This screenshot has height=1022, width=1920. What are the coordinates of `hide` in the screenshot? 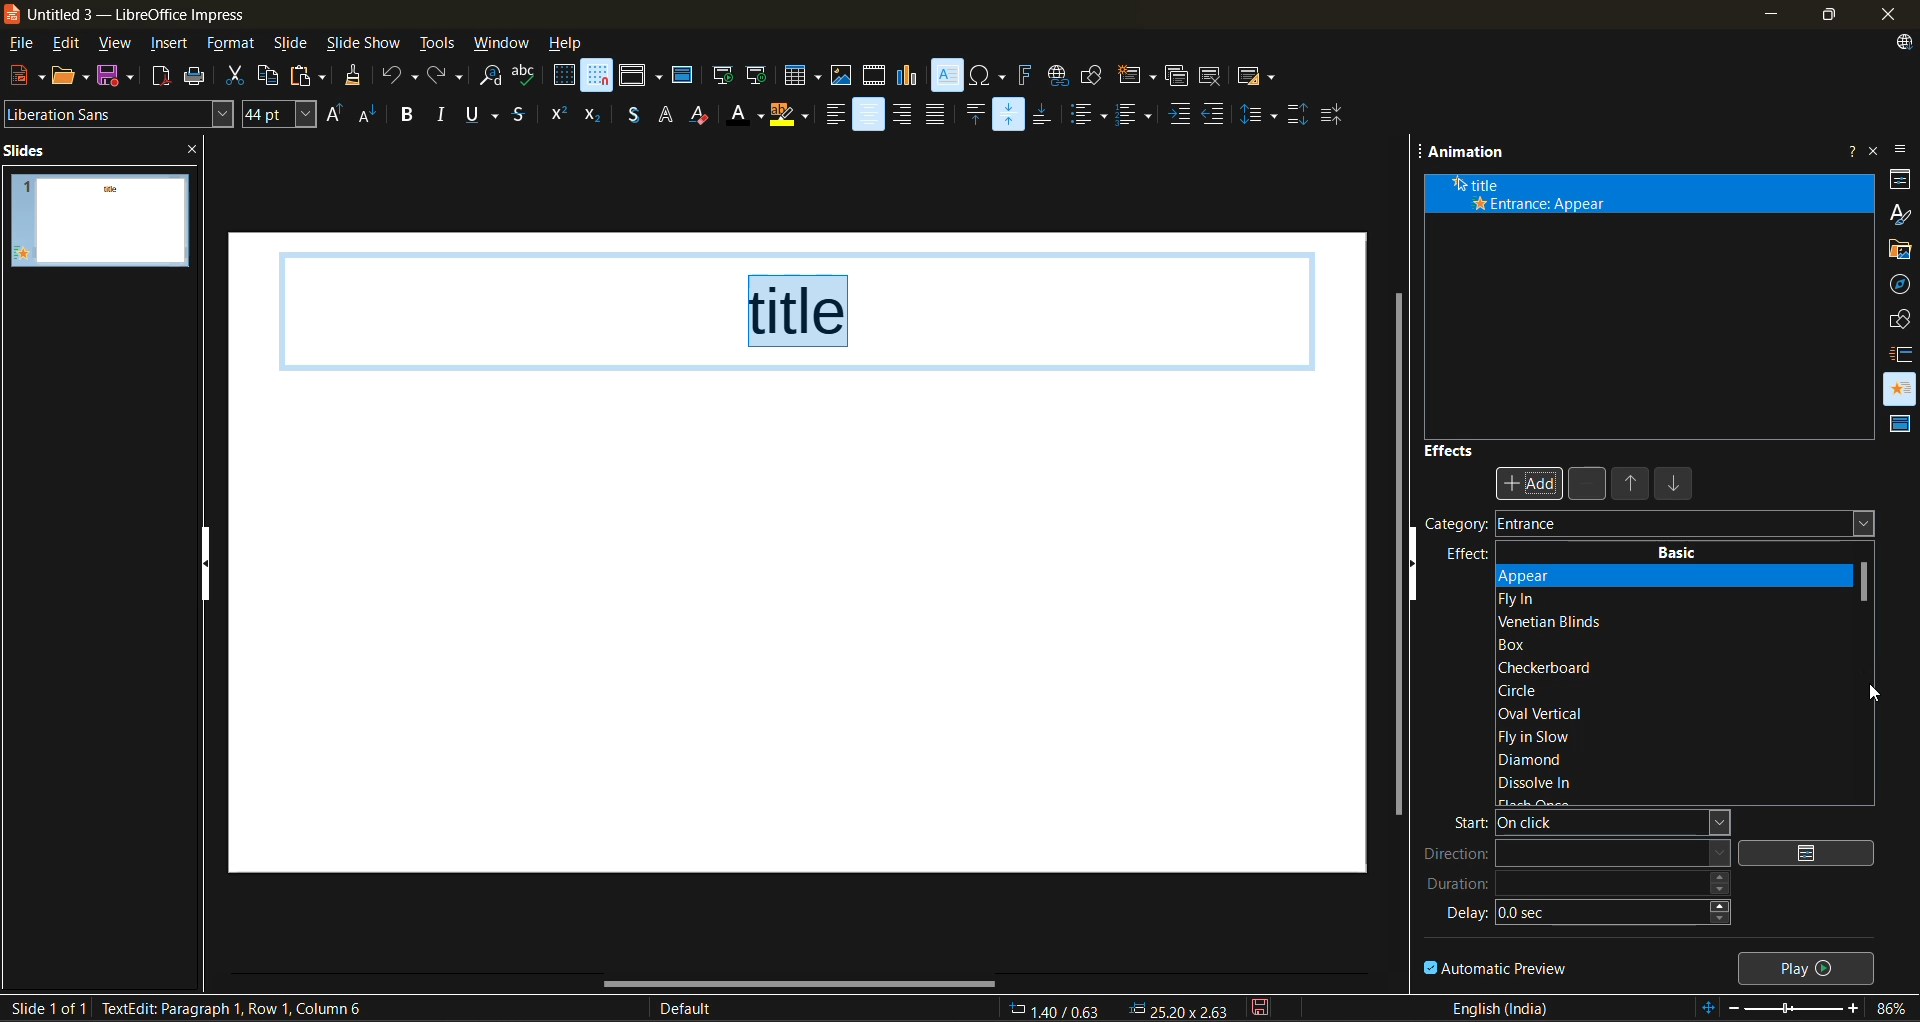 It's located at (209, 563).